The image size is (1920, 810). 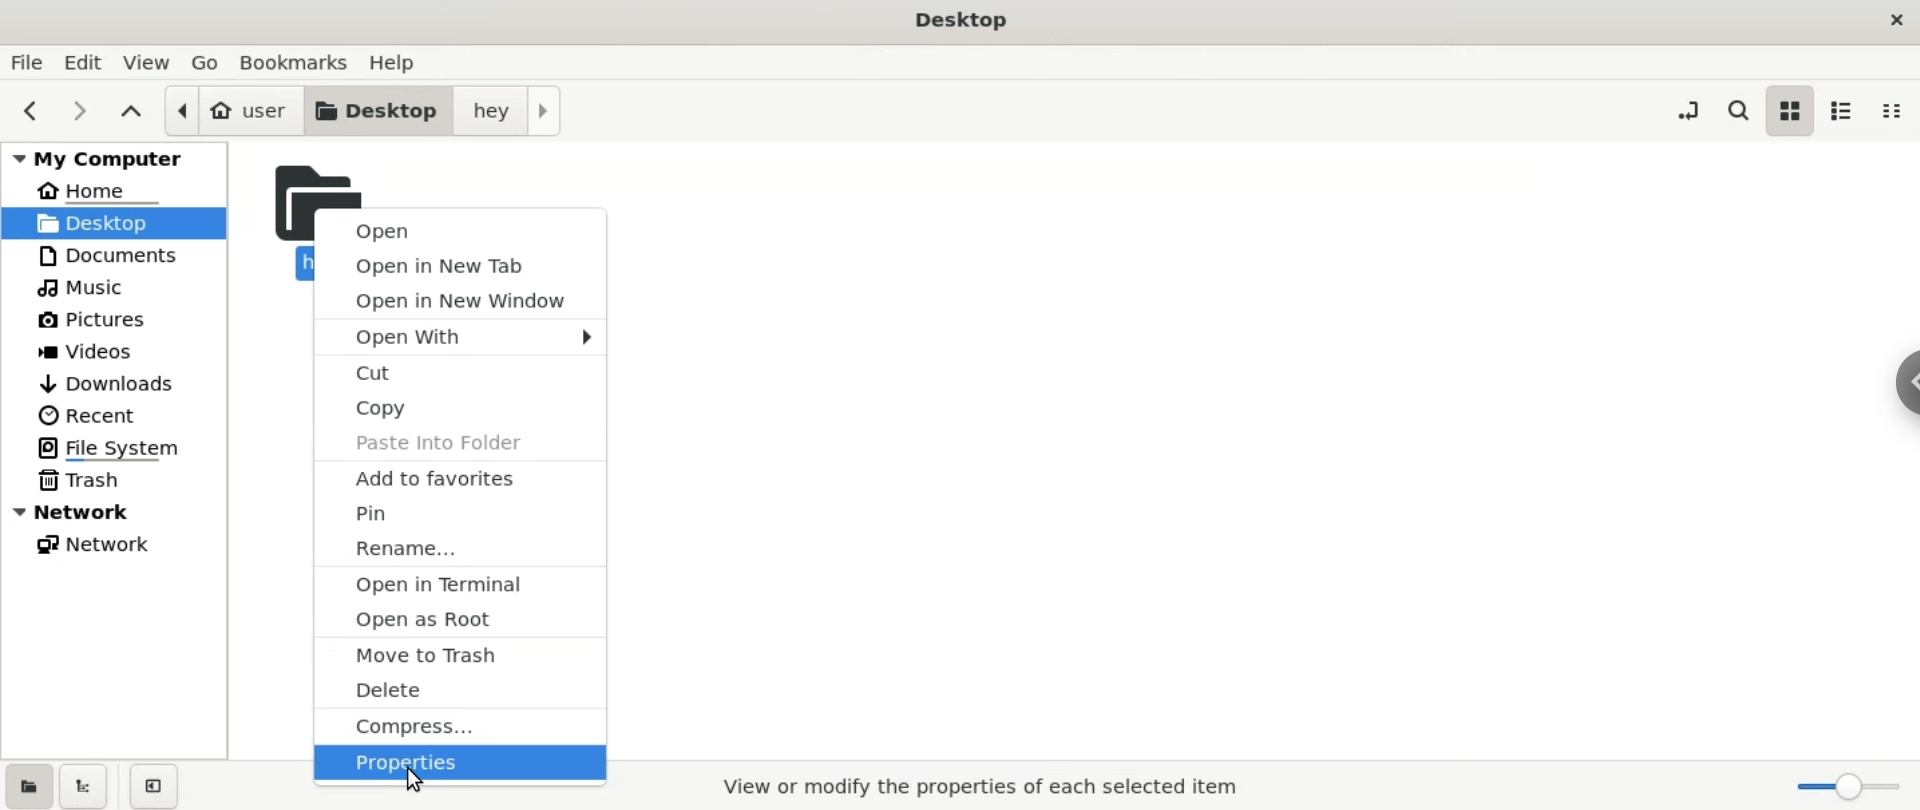 What do you see at coordinates (135, 114) in the screenshot?
I see `parent folders` at bounding box center [135, 114].